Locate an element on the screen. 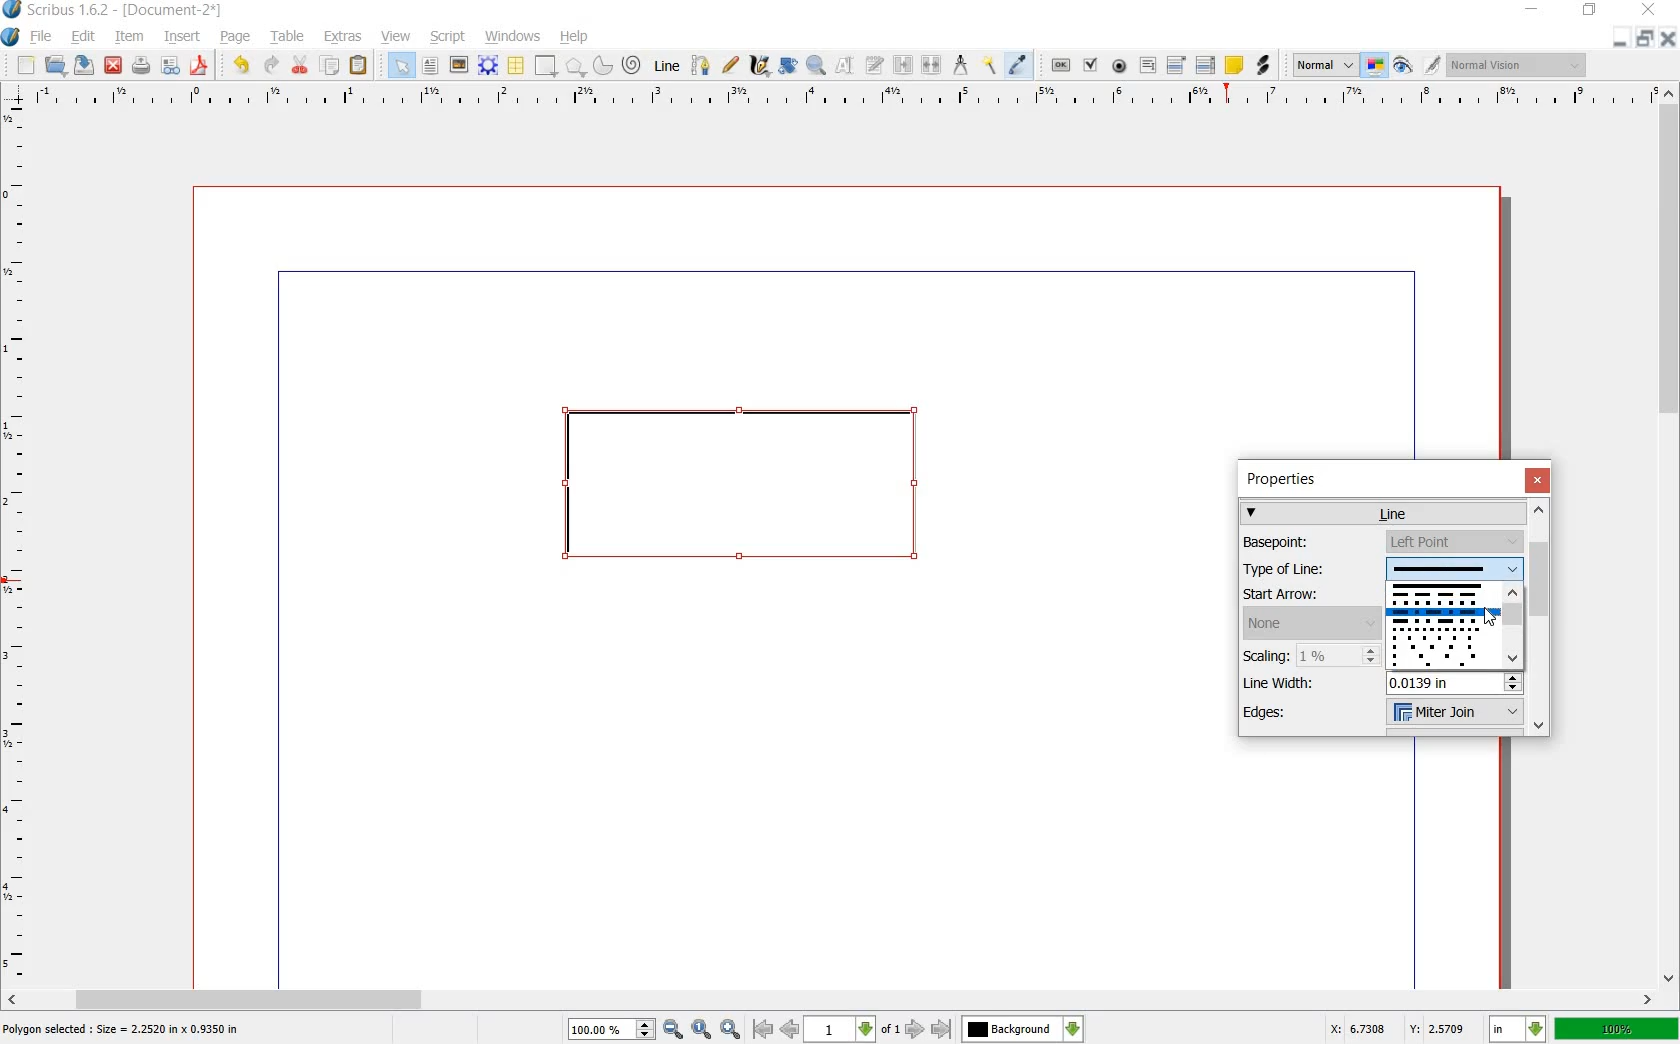 The height and width of the screenshot is (1044, 1680). Basepoint: is located at coordinates (1303, 542).